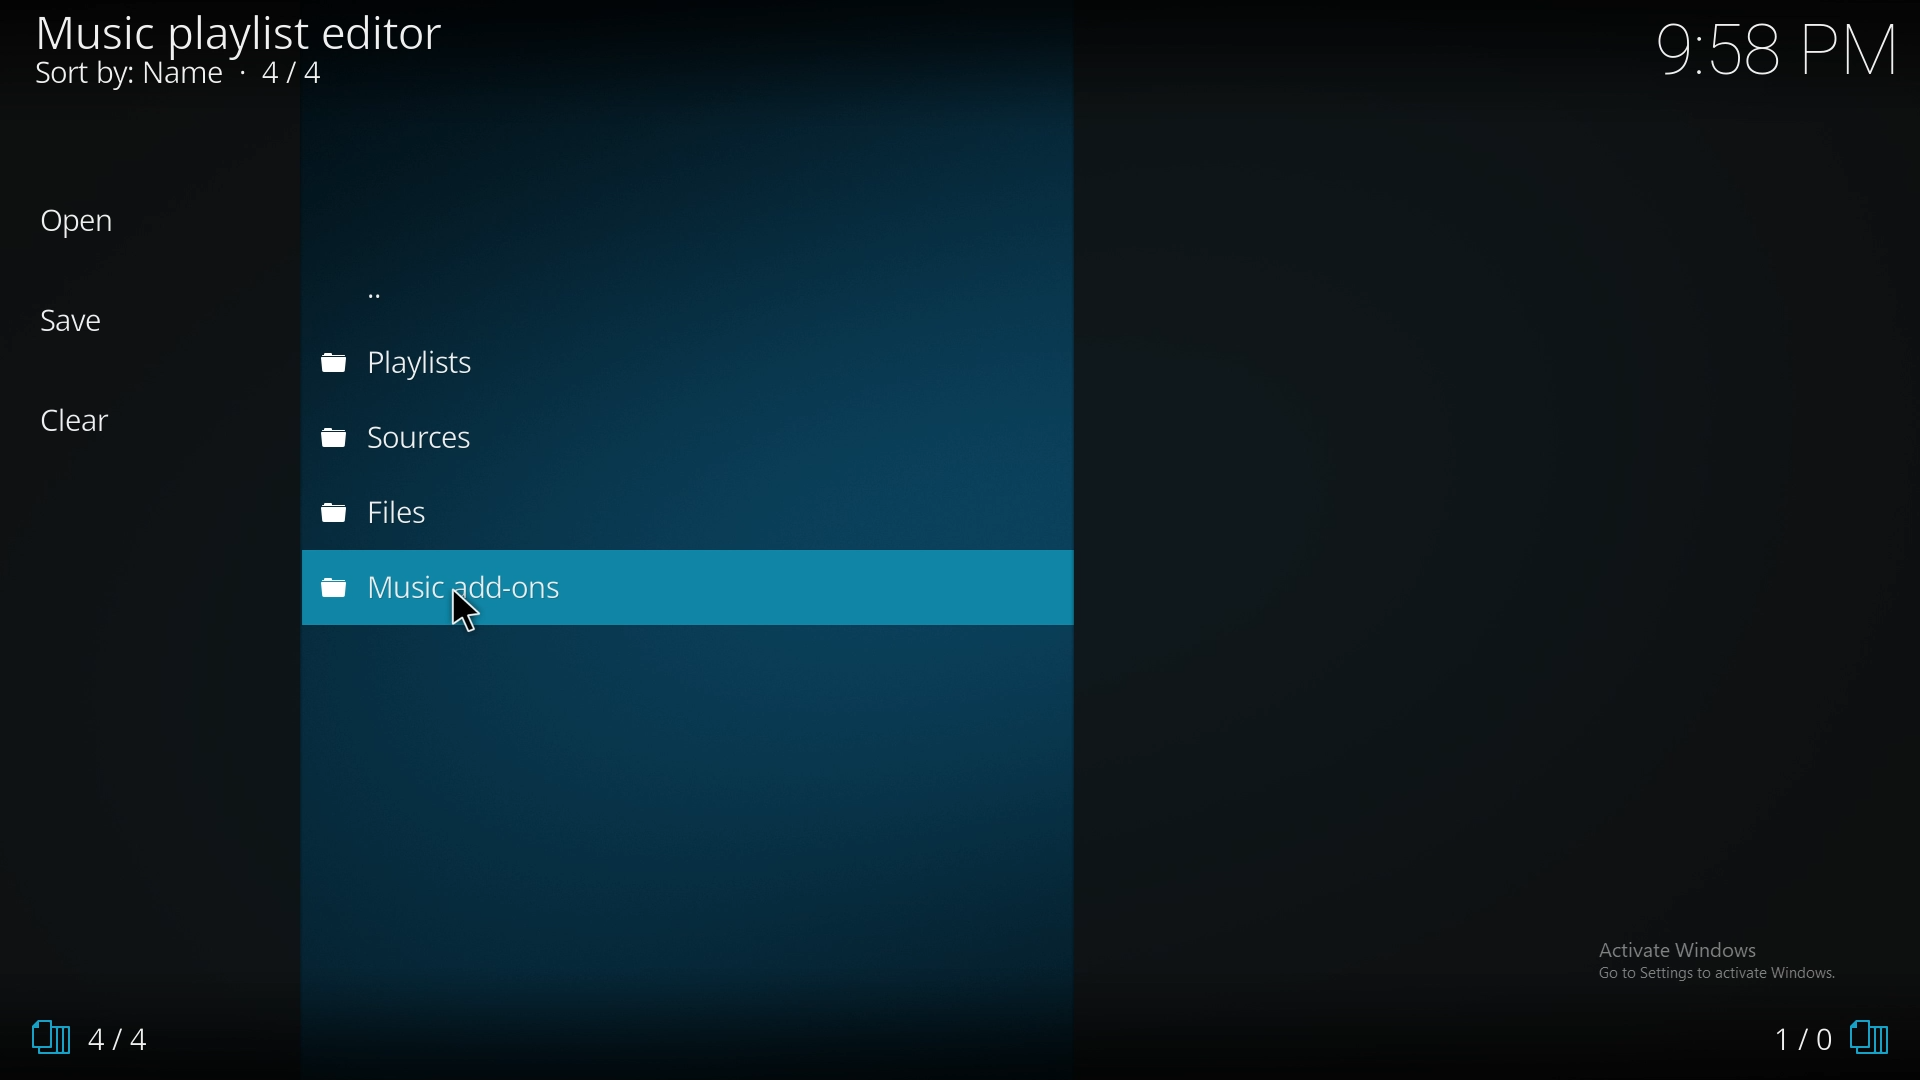 Image resolution: width=1920 pixels, height=1080 pixels. Describe the element at coordinates (518, 437) in the screenshot. I see `sources` at that location.